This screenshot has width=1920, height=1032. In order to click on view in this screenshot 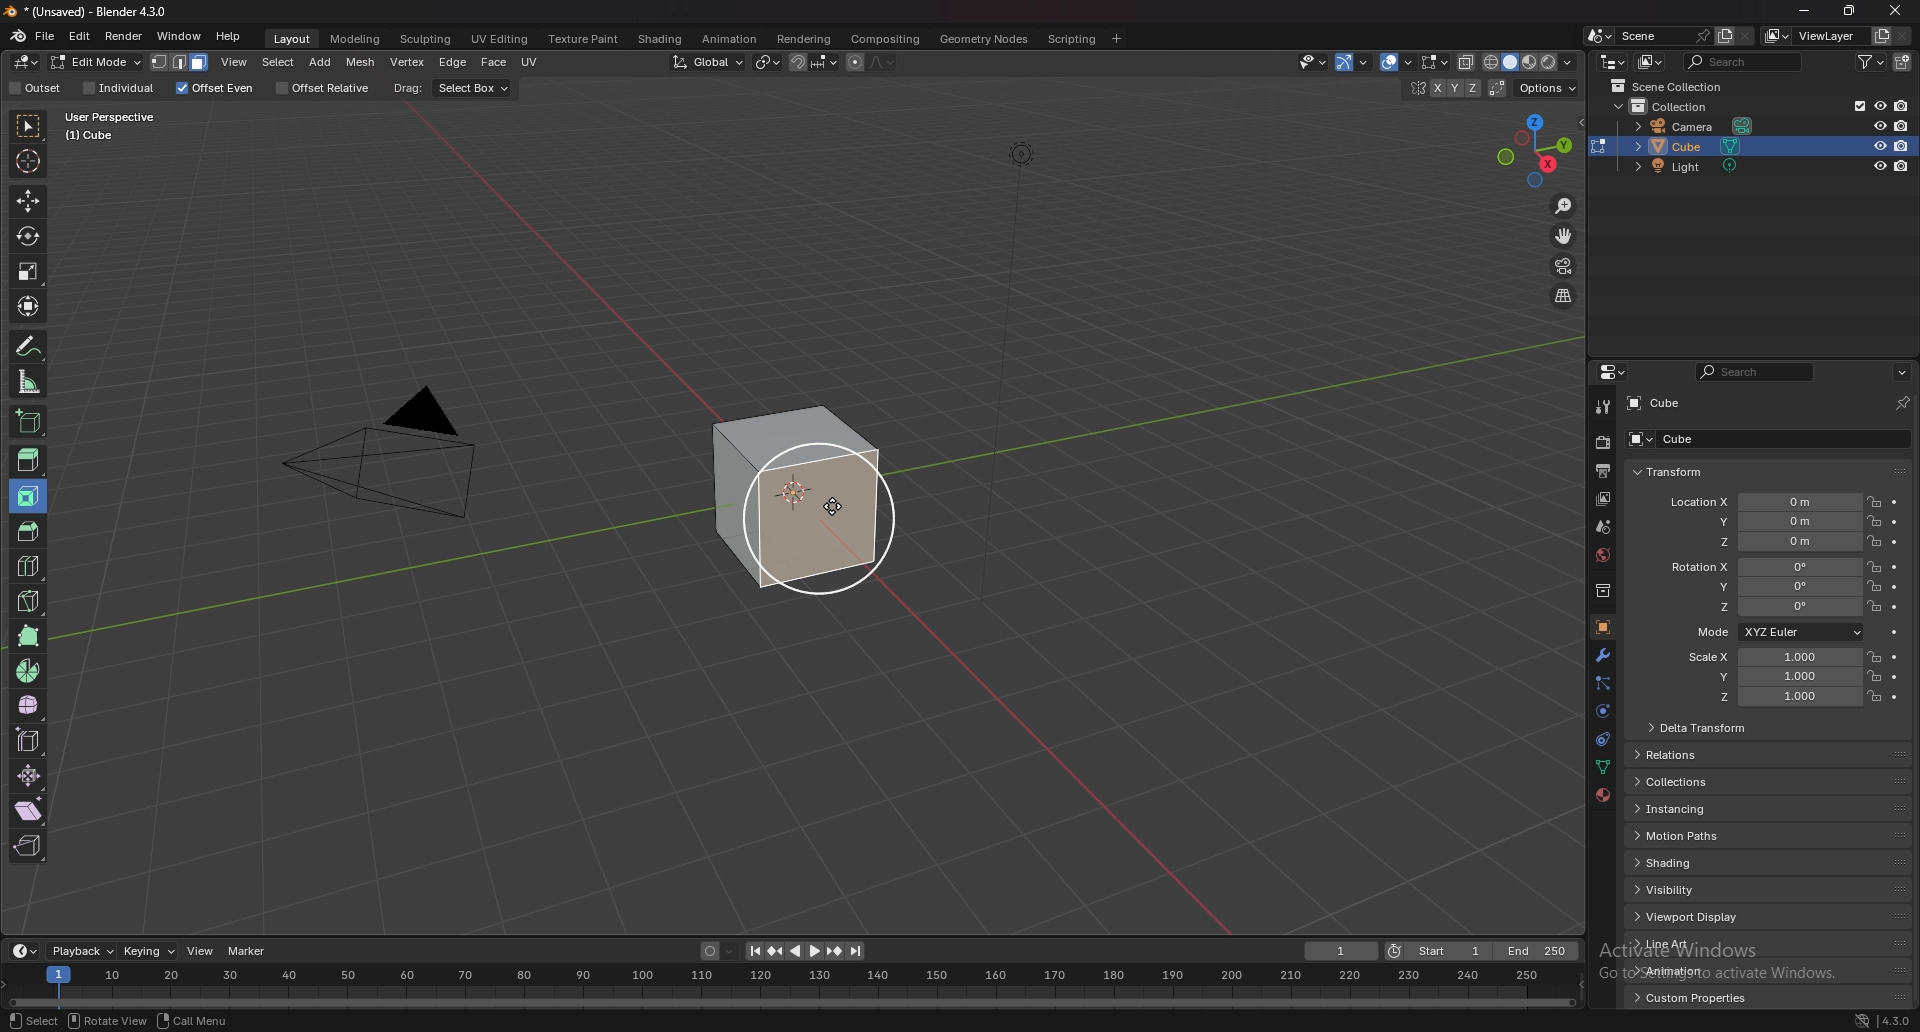, I will do `click(235, 62)`.